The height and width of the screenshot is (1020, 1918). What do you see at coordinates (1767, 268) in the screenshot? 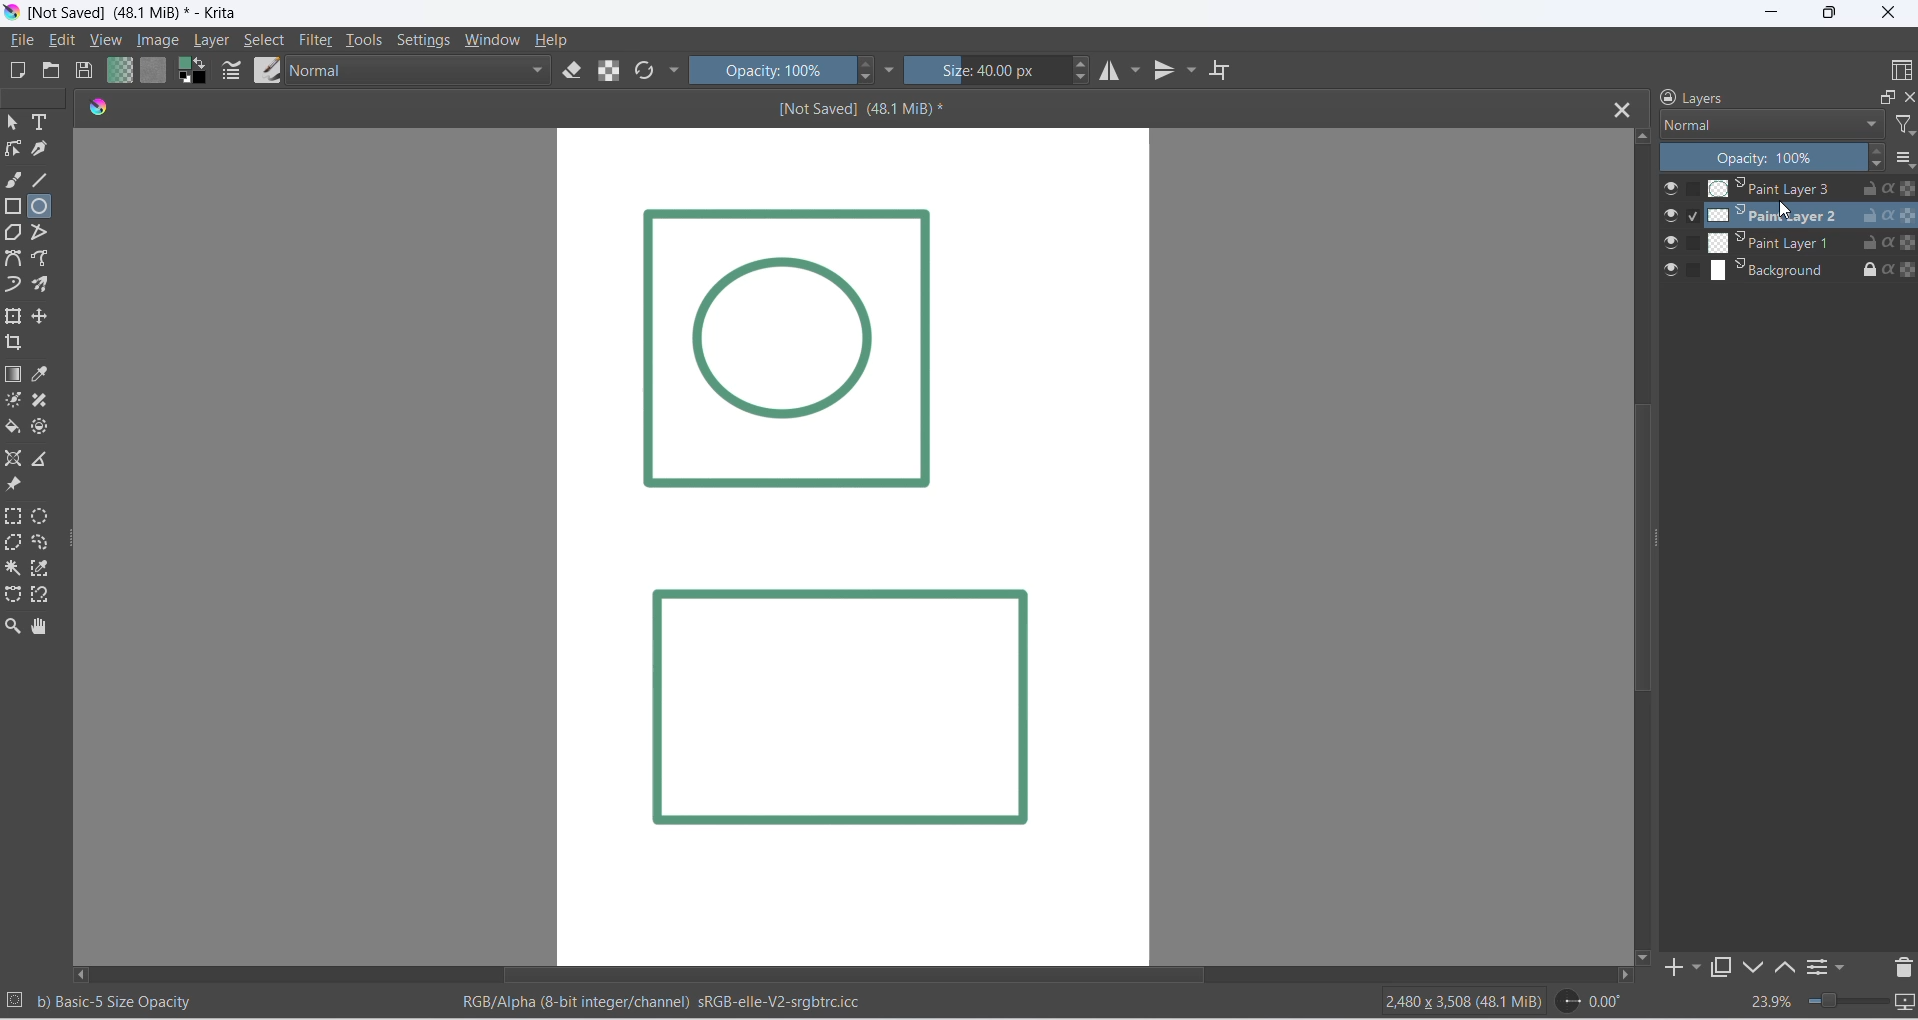
I see `background` at bounding box center [1767, 268].